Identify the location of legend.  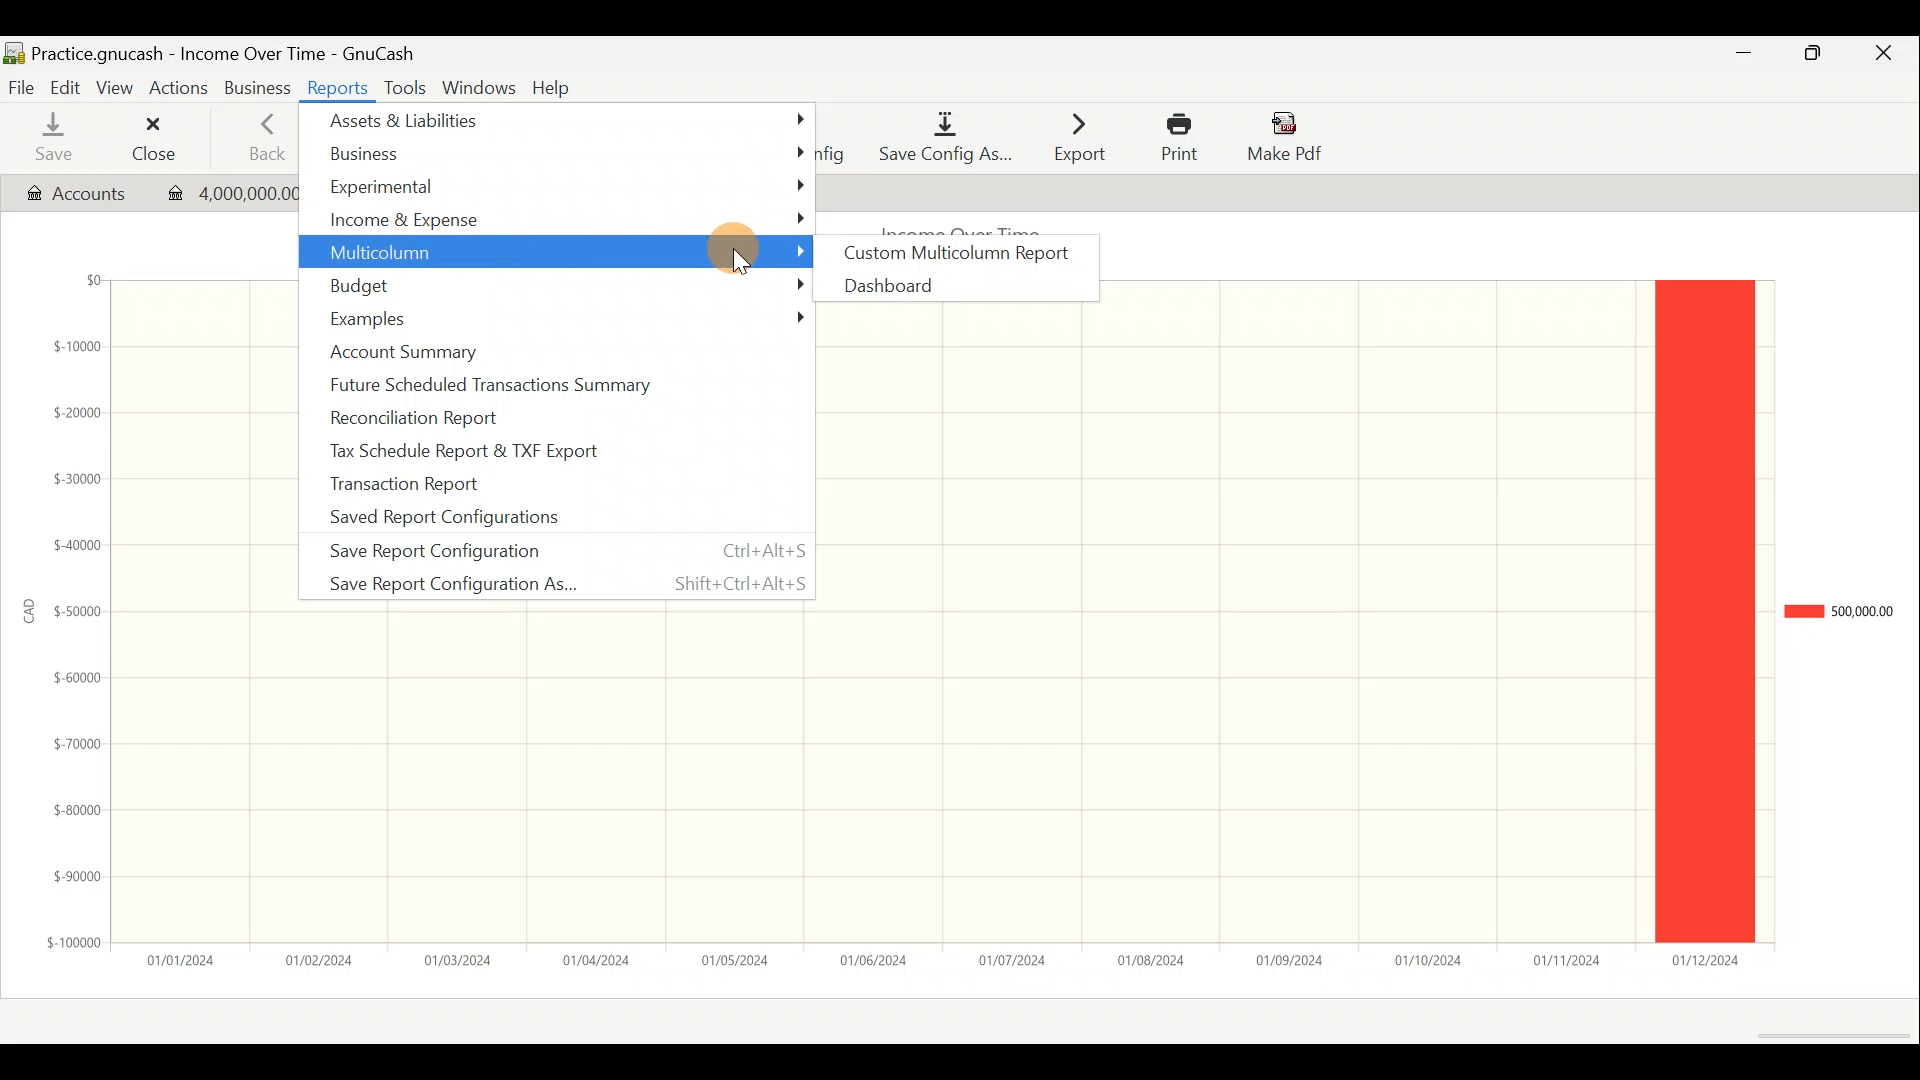
(1705, 612).